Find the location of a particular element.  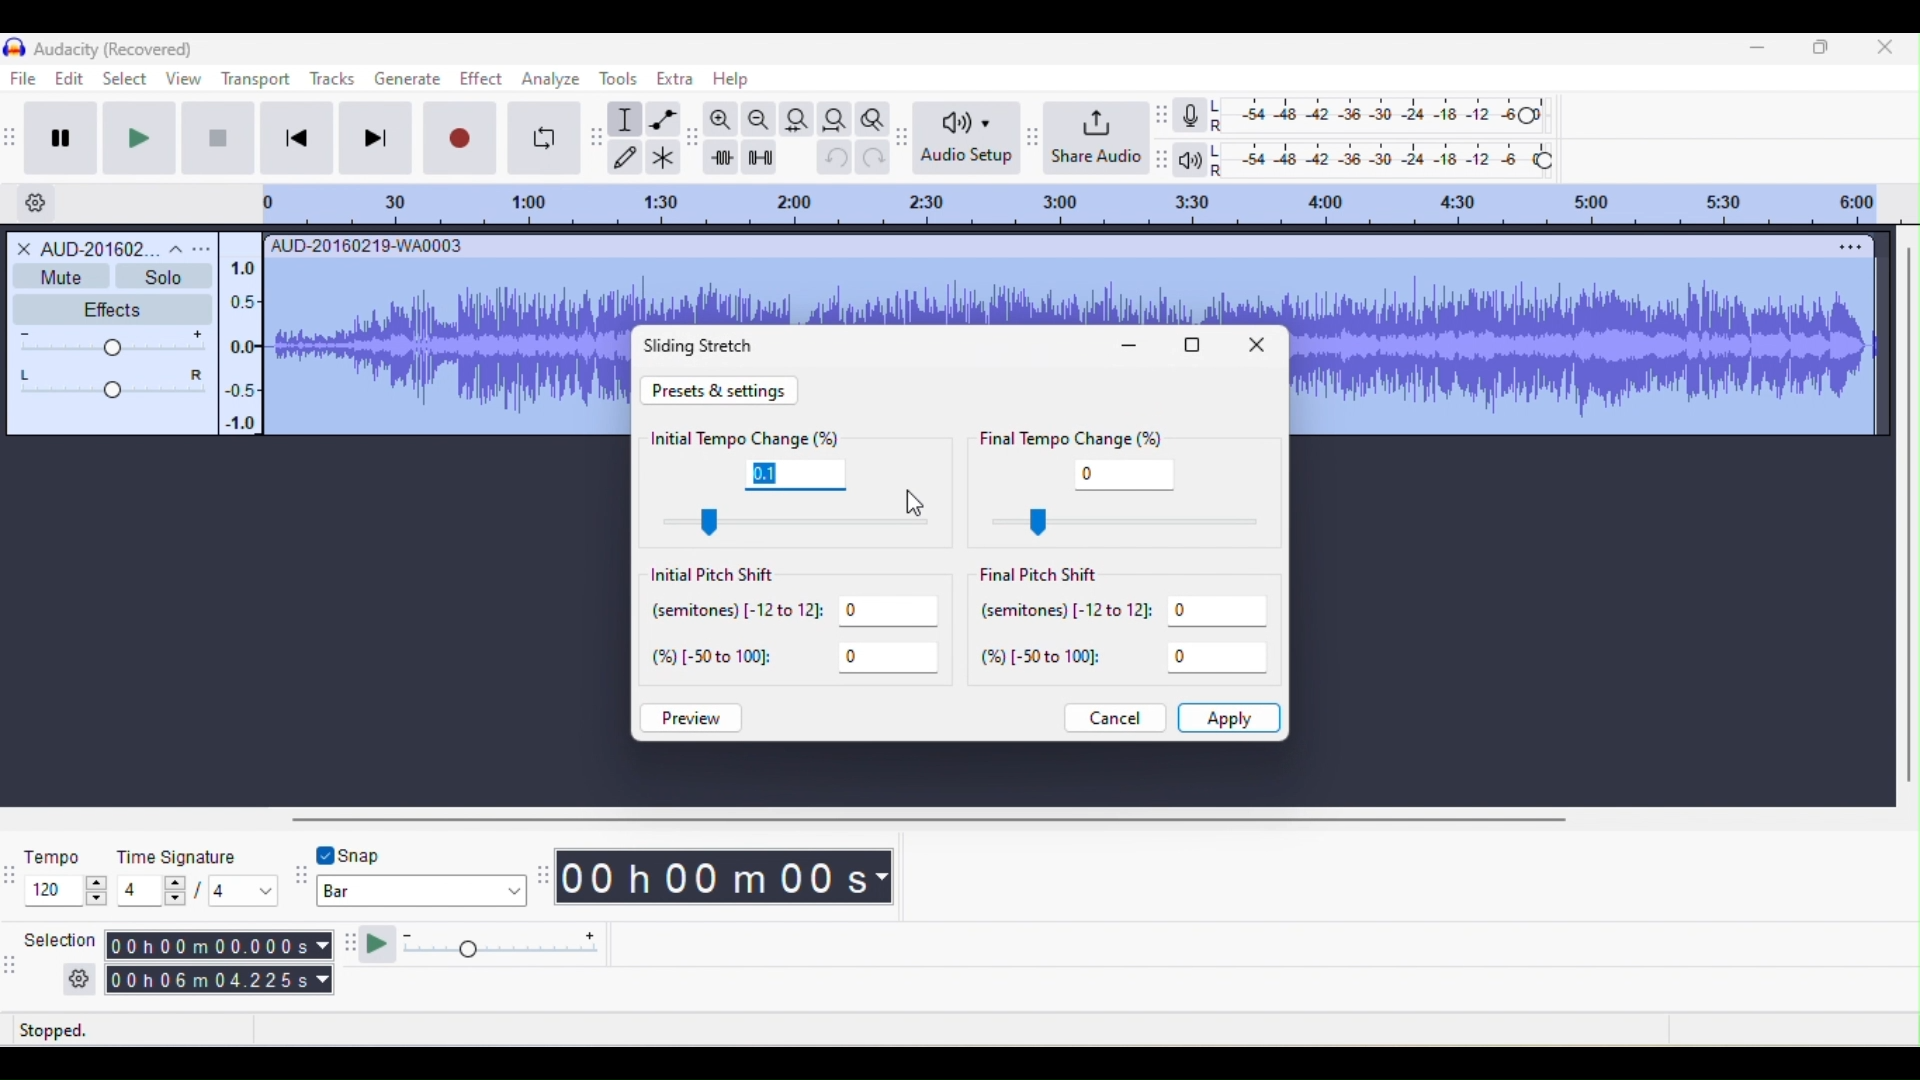

audio setup is located at coordinates (965, 138).